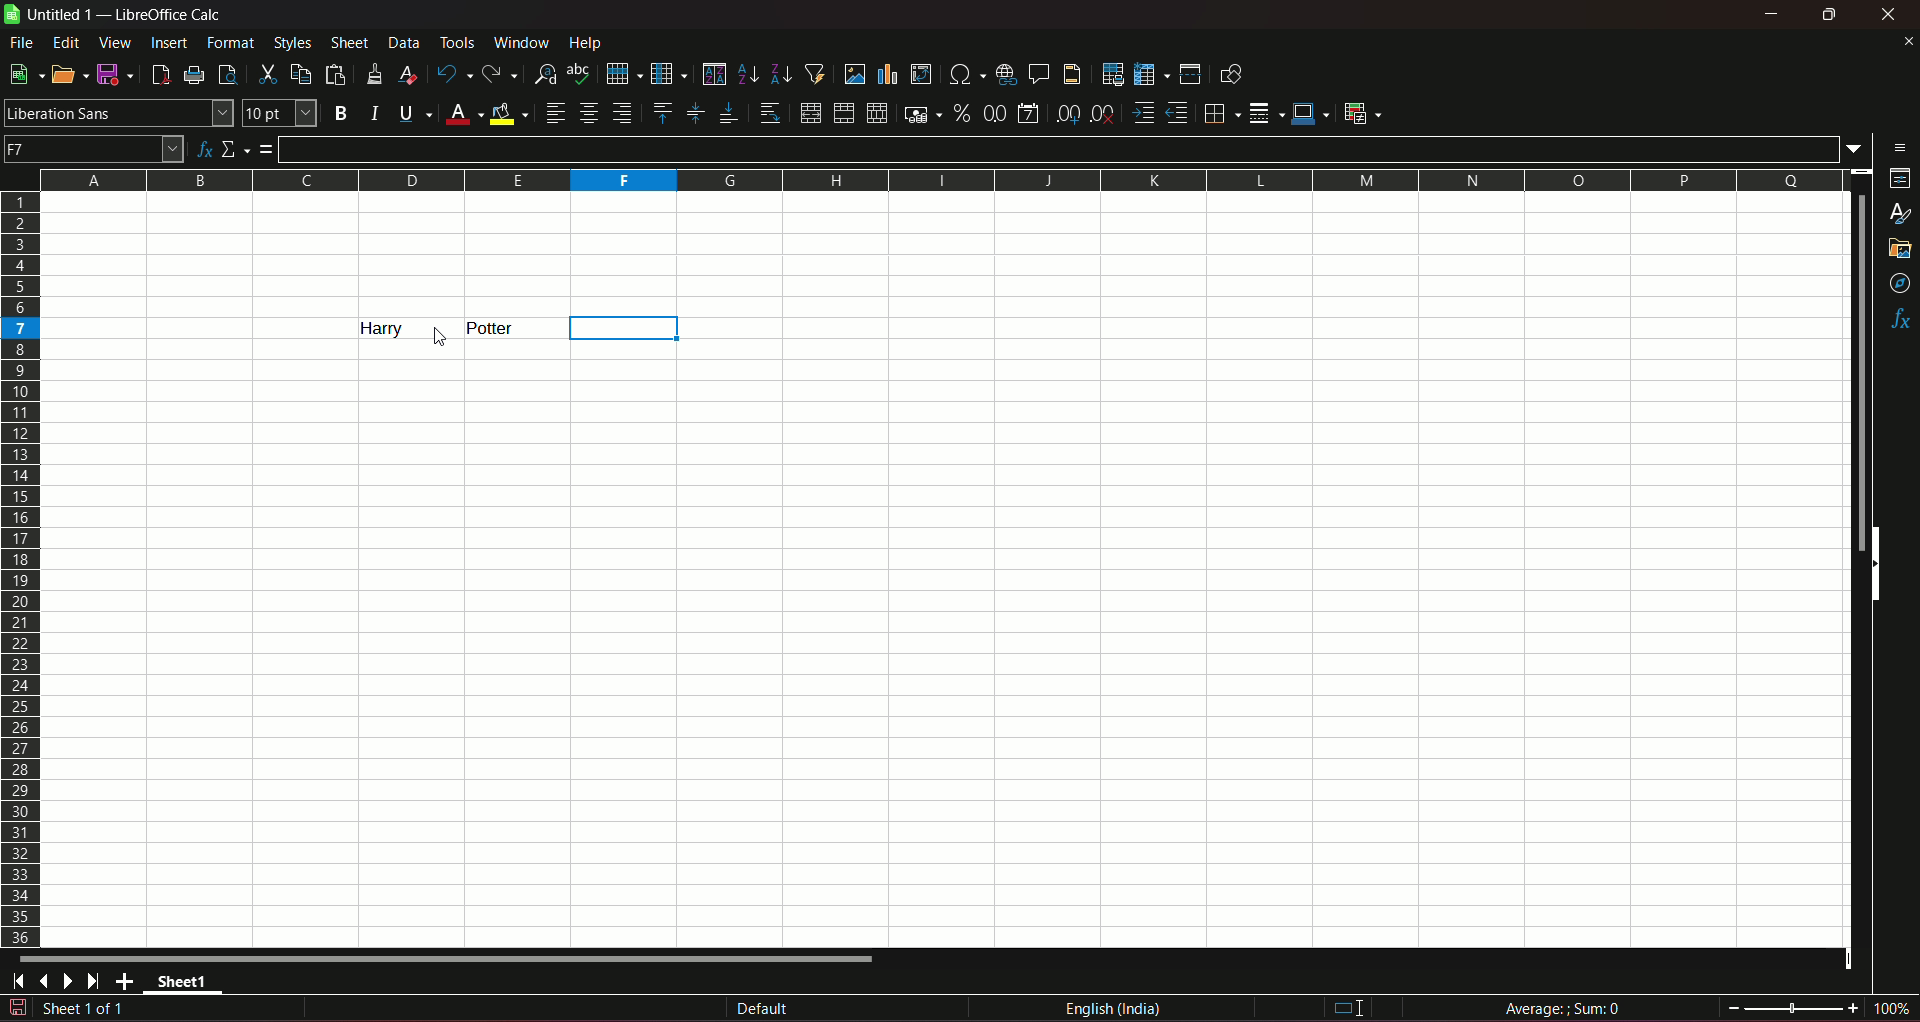 This screenshot has height=1022, width=1920. I want to click on title, so click(170, 15).